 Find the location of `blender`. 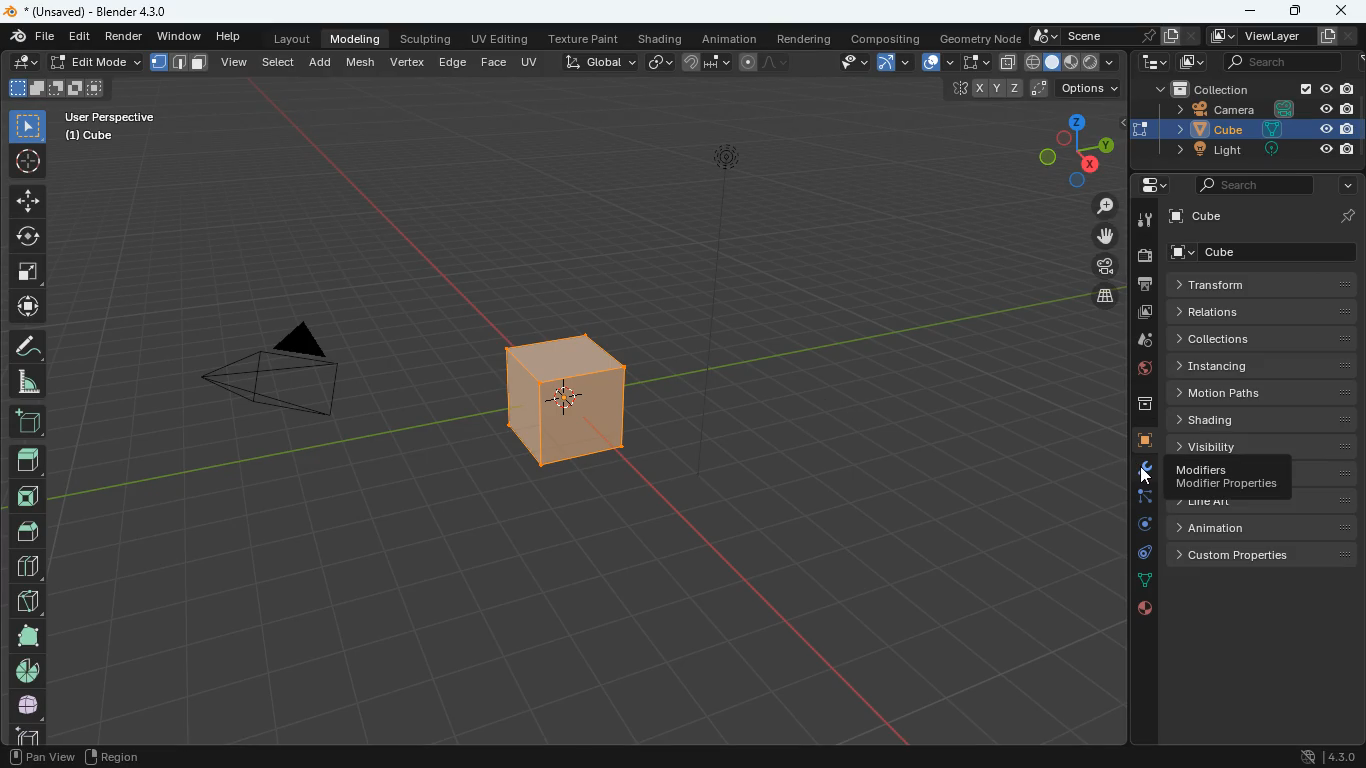

blender is located at coordinates (96, 11).